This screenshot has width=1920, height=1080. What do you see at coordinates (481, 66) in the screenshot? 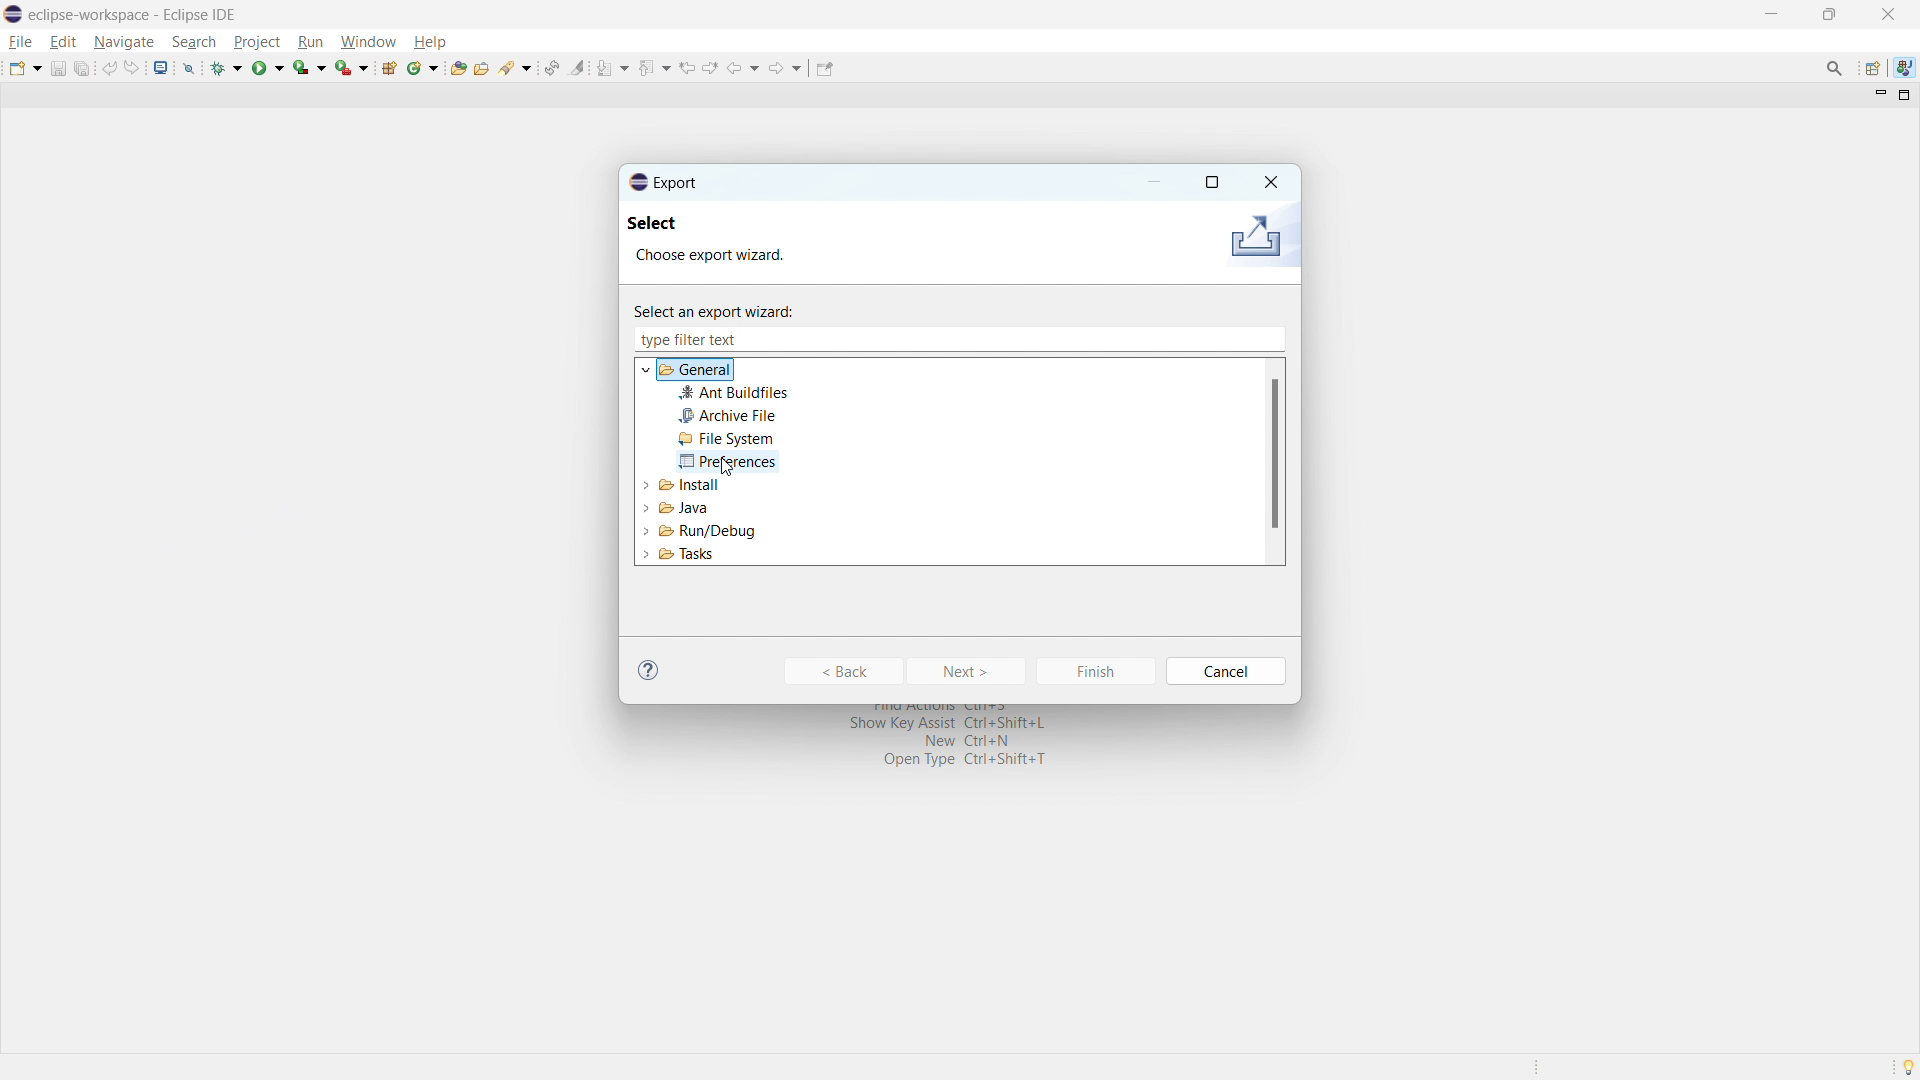
I see `open task` at bounding box center [481, 66].